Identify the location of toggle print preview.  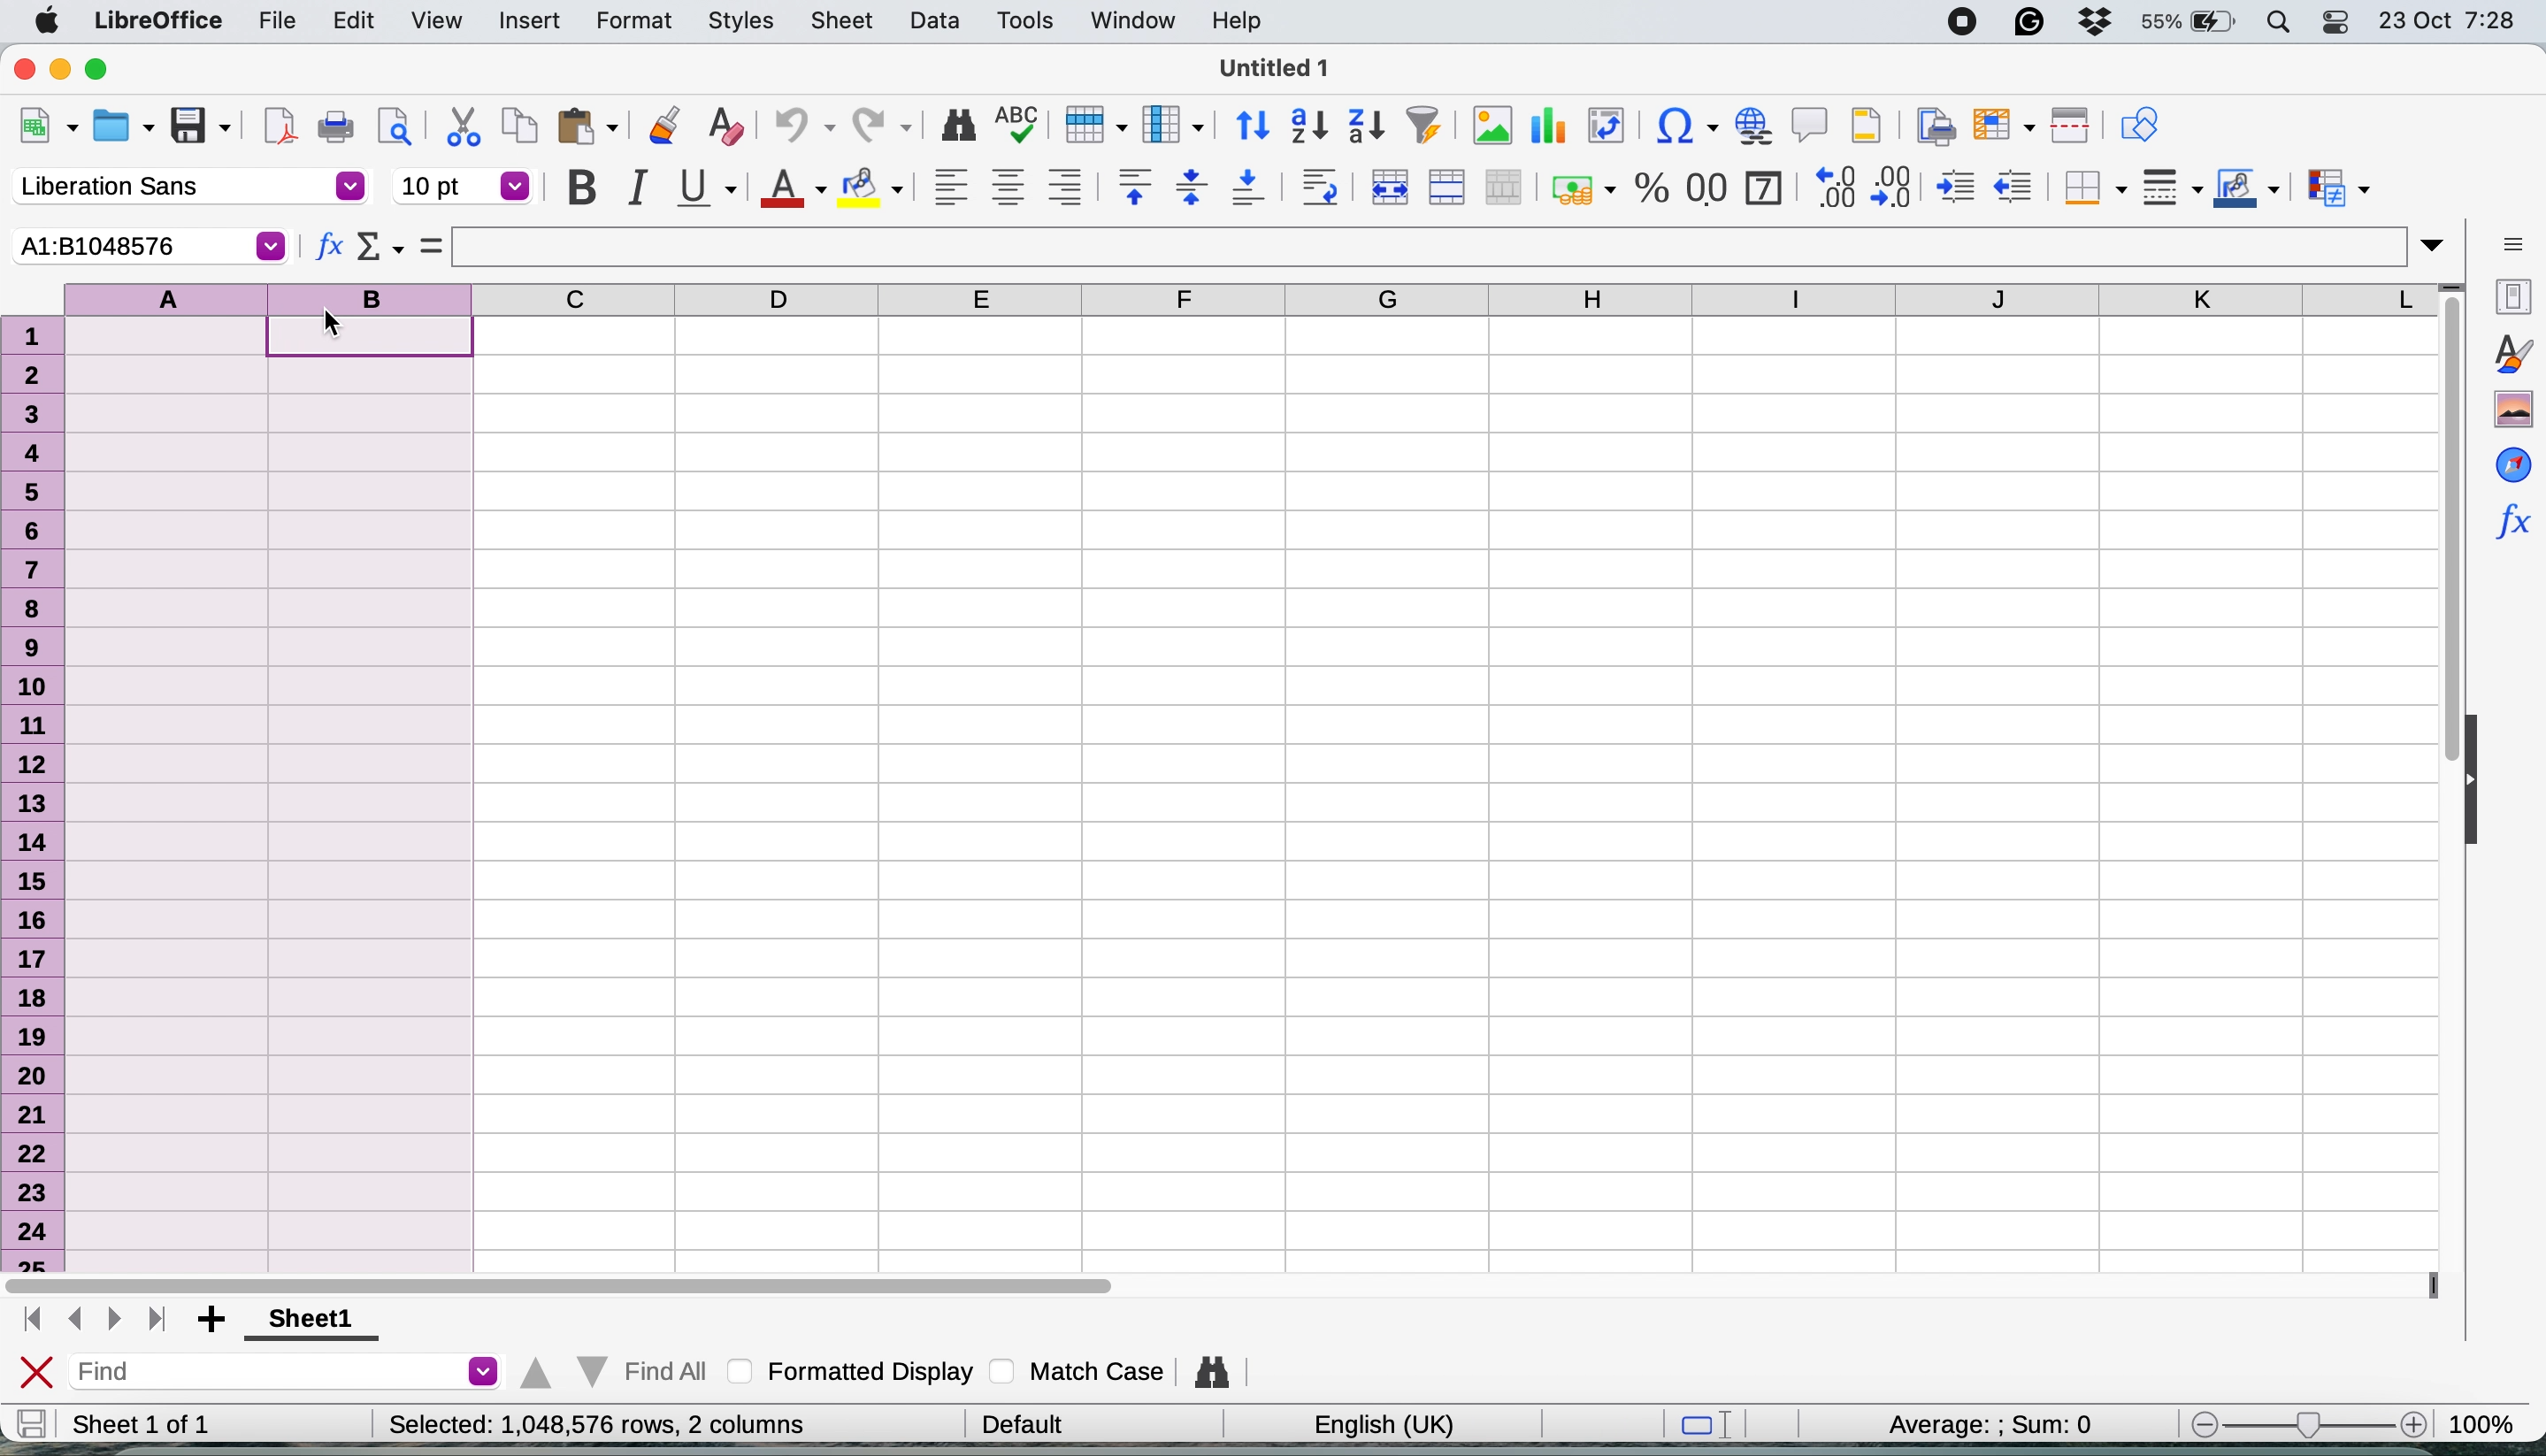
(399, 127).